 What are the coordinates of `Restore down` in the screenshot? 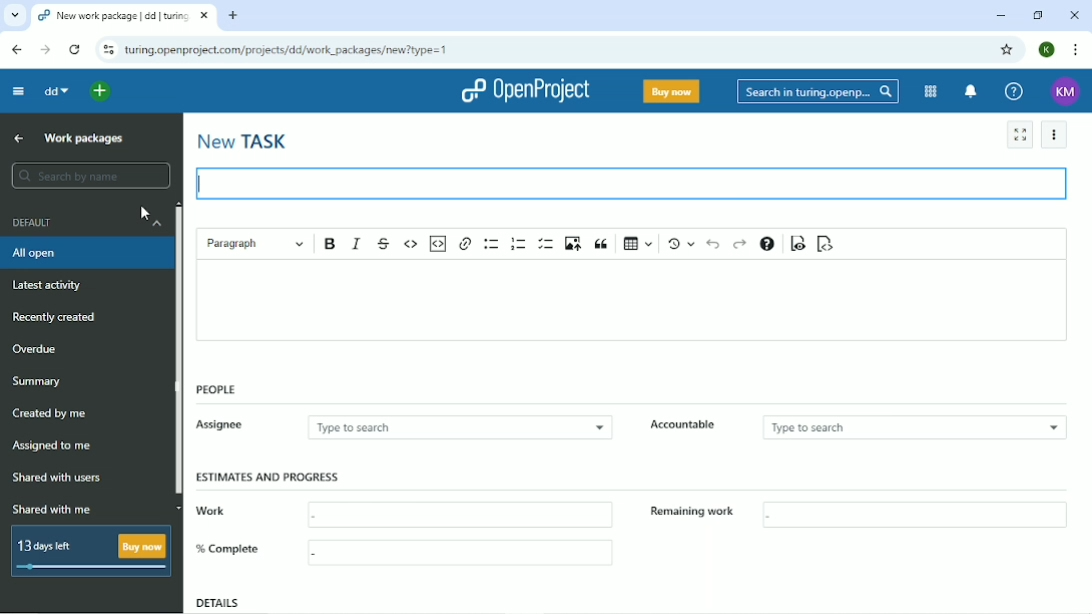 It's located at (1039, 15).